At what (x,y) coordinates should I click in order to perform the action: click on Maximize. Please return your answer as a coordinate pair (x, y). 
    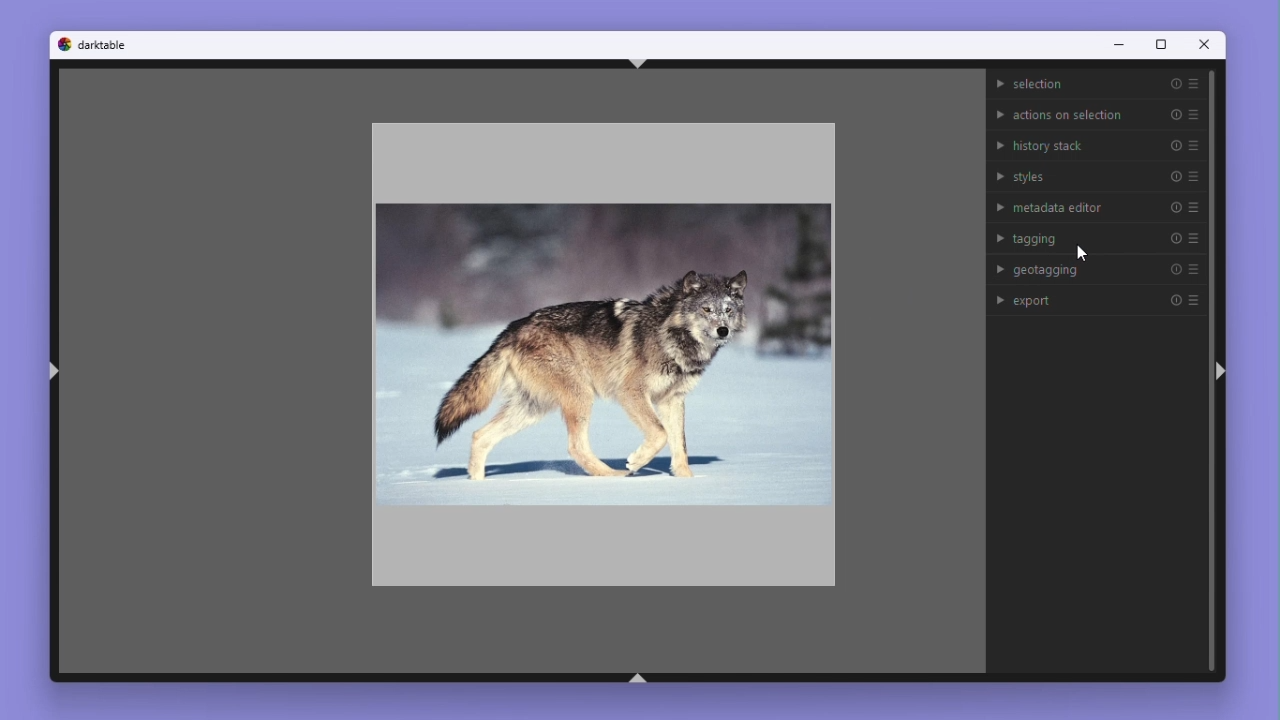
    Looking at the image, I should click on (1159, 46).